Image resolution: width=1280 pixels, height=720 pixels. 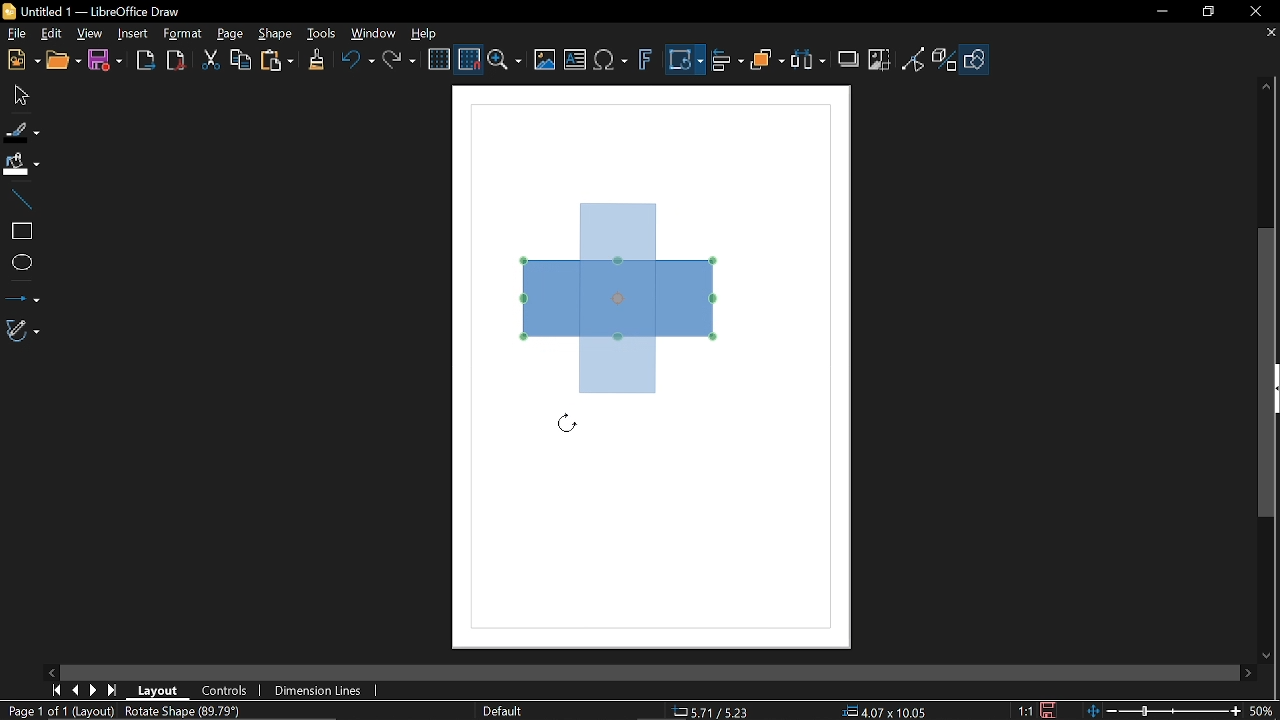 What do you see at coordinates (1269, 34) in the screenshot?
I see `Close tab` at bounding box center [1269, 34].